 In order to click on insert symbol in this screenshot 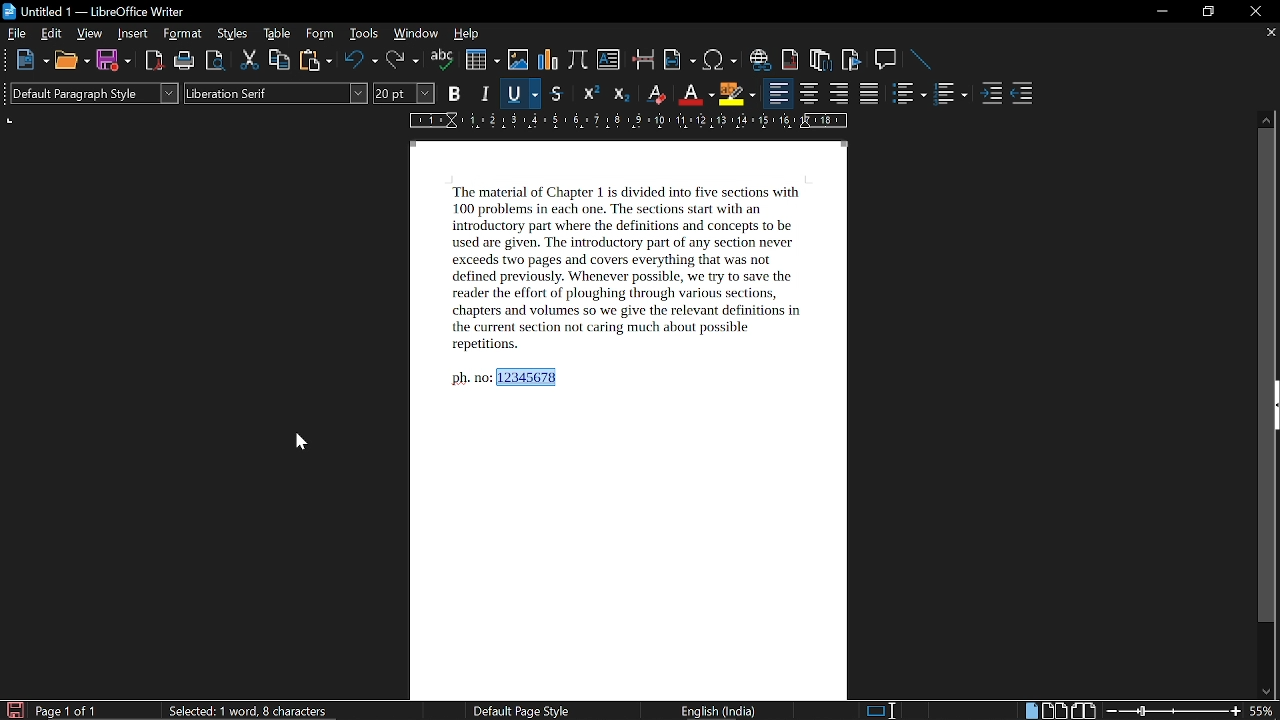, I will do `click(718, 60)`.